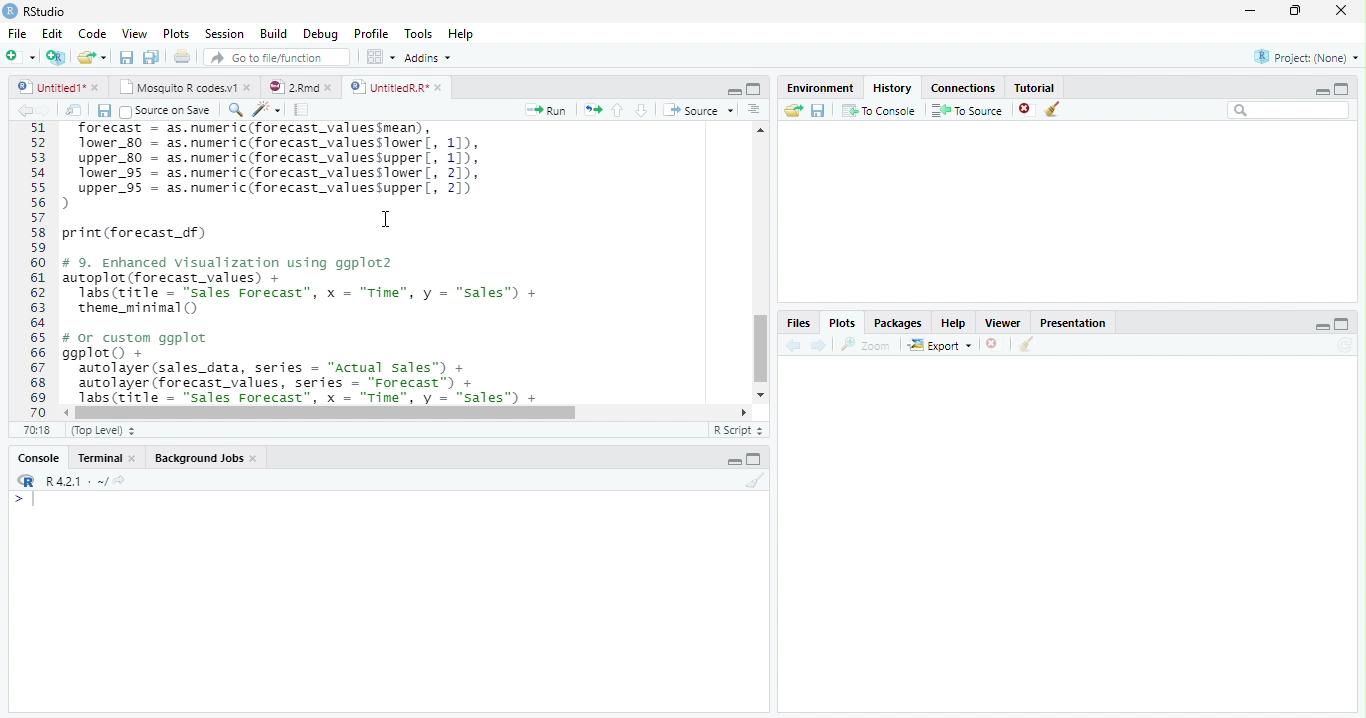 This screenshot has height=718, width=1366. What do you see at coordinates (756, 460) in the screenshot?
I see `Maximize` at bounding box center [756, 460].